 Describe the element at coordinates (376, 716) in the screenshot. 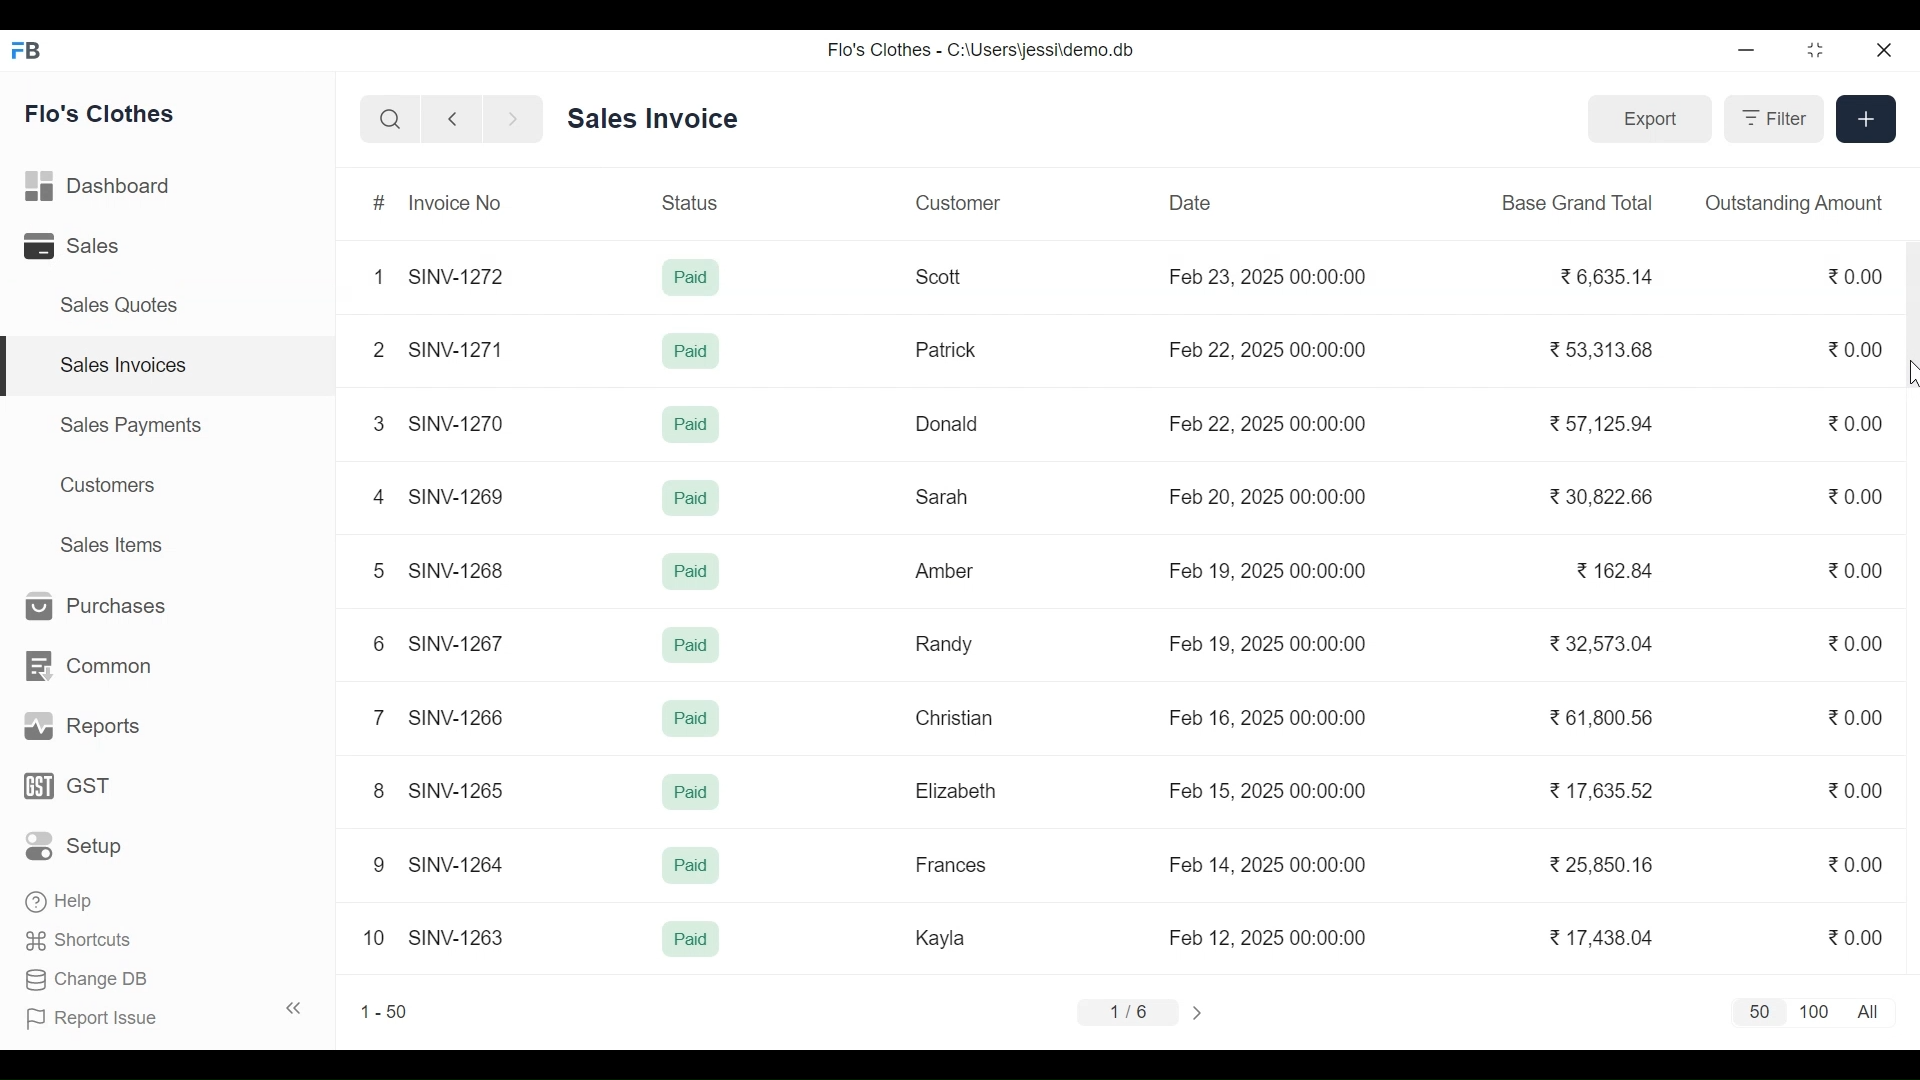

I see `7` at that location.